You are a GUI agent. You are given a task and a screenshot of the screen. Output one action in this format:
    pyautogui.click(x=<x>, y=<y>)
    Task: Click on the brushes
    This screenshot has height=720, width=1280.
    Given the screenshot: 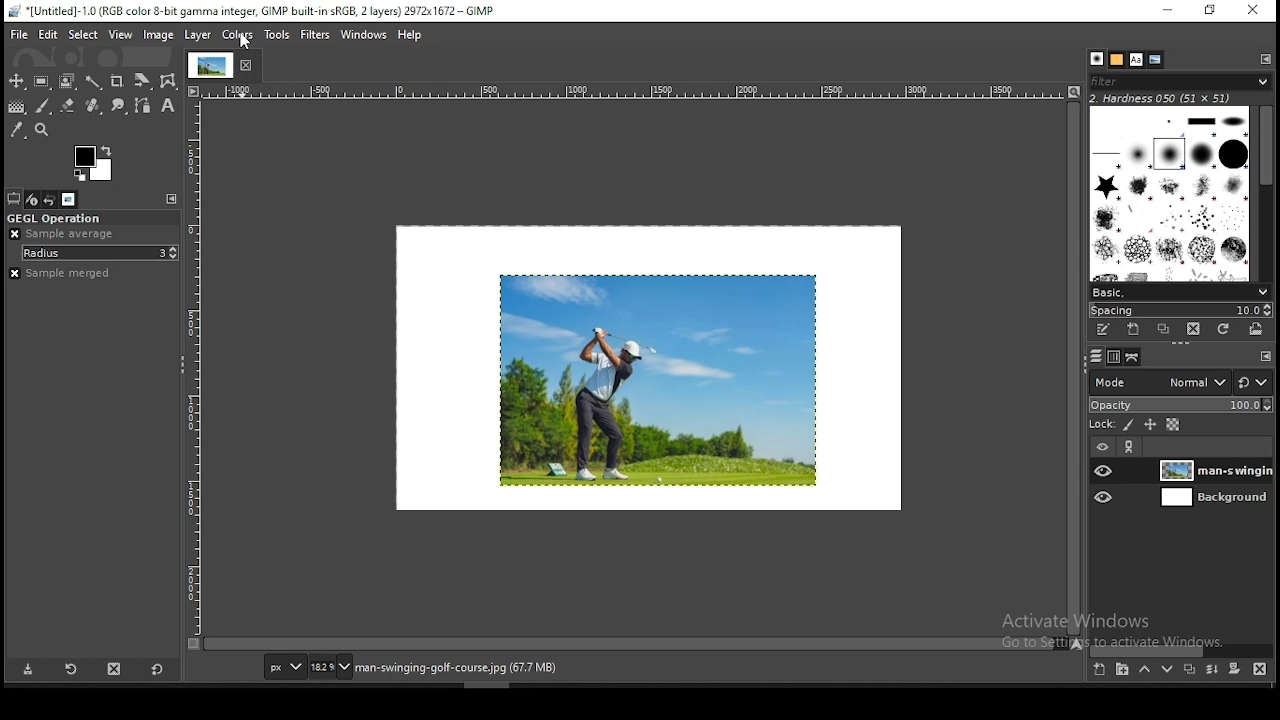 What is the action you would take?
    pyautogui.click(x=1169, y=194)
    